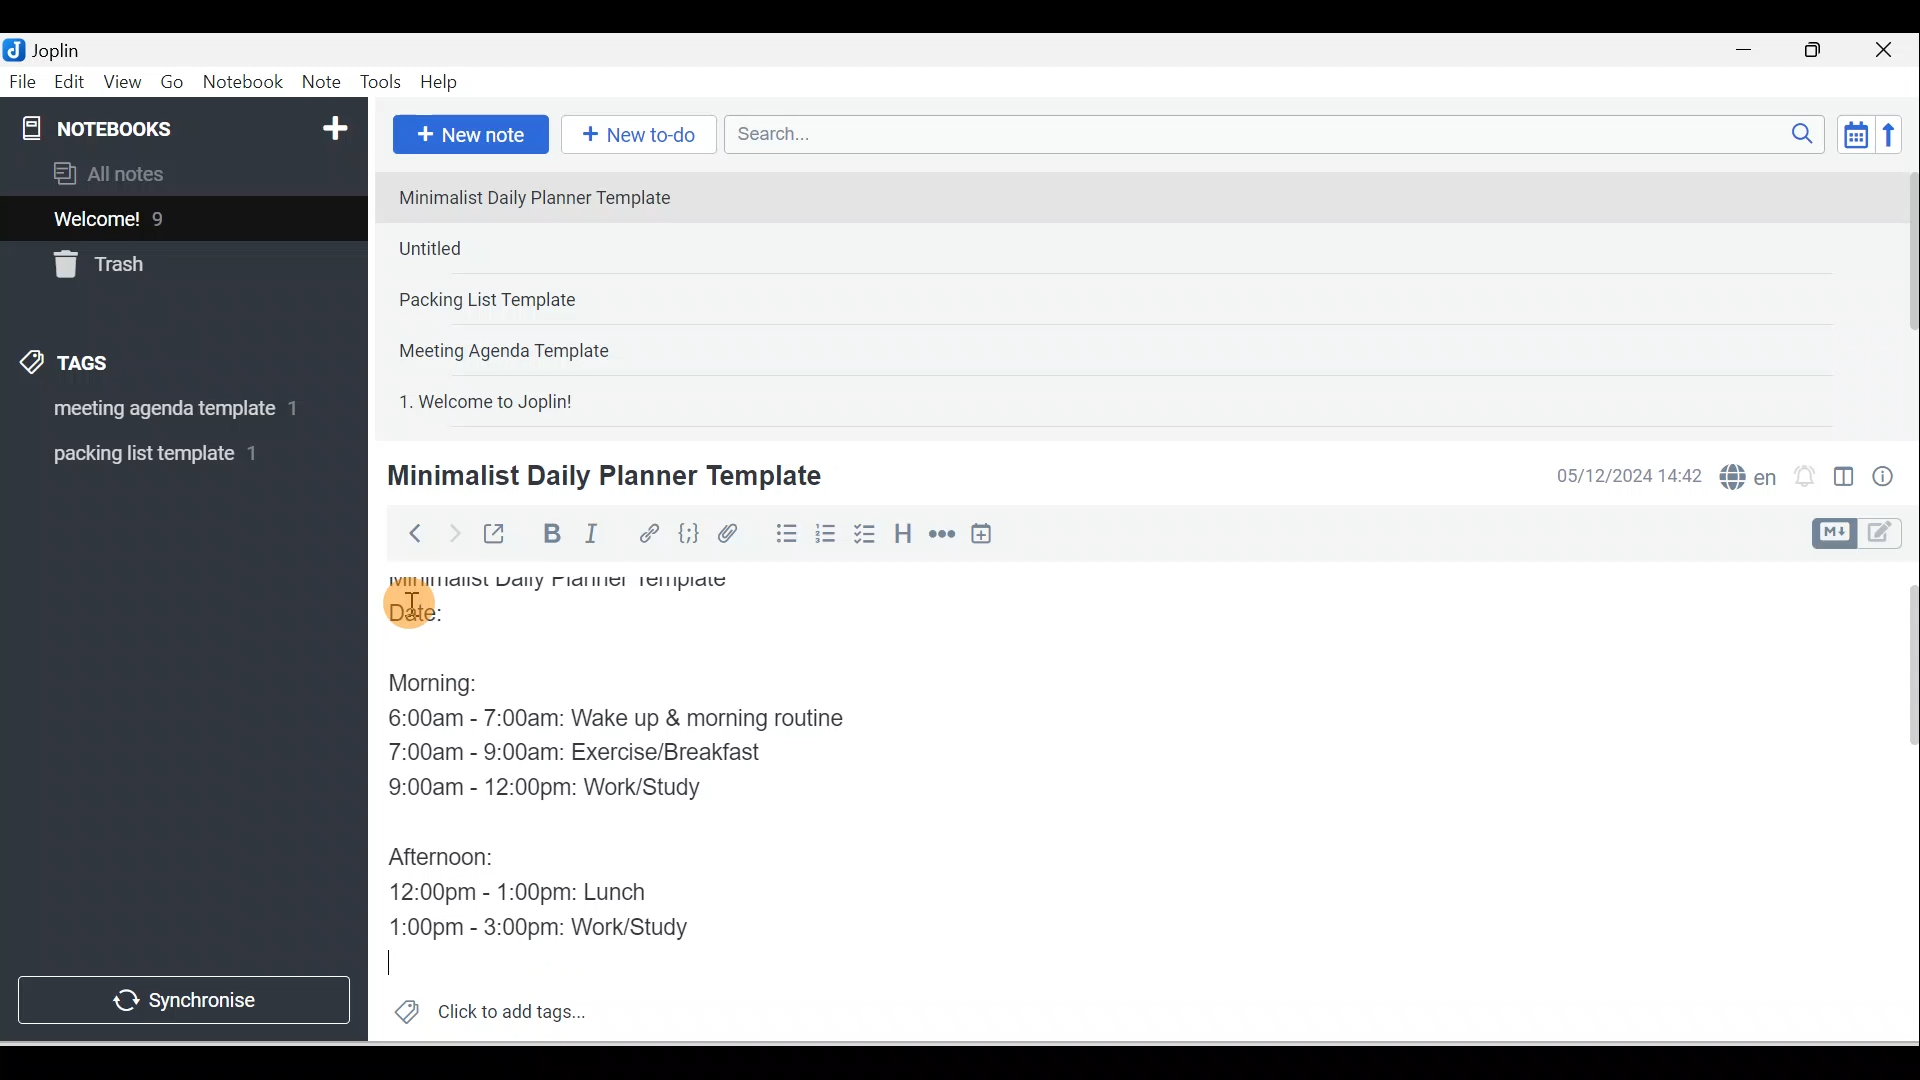  I want to click on Toggle external editing, so click(497, 538).